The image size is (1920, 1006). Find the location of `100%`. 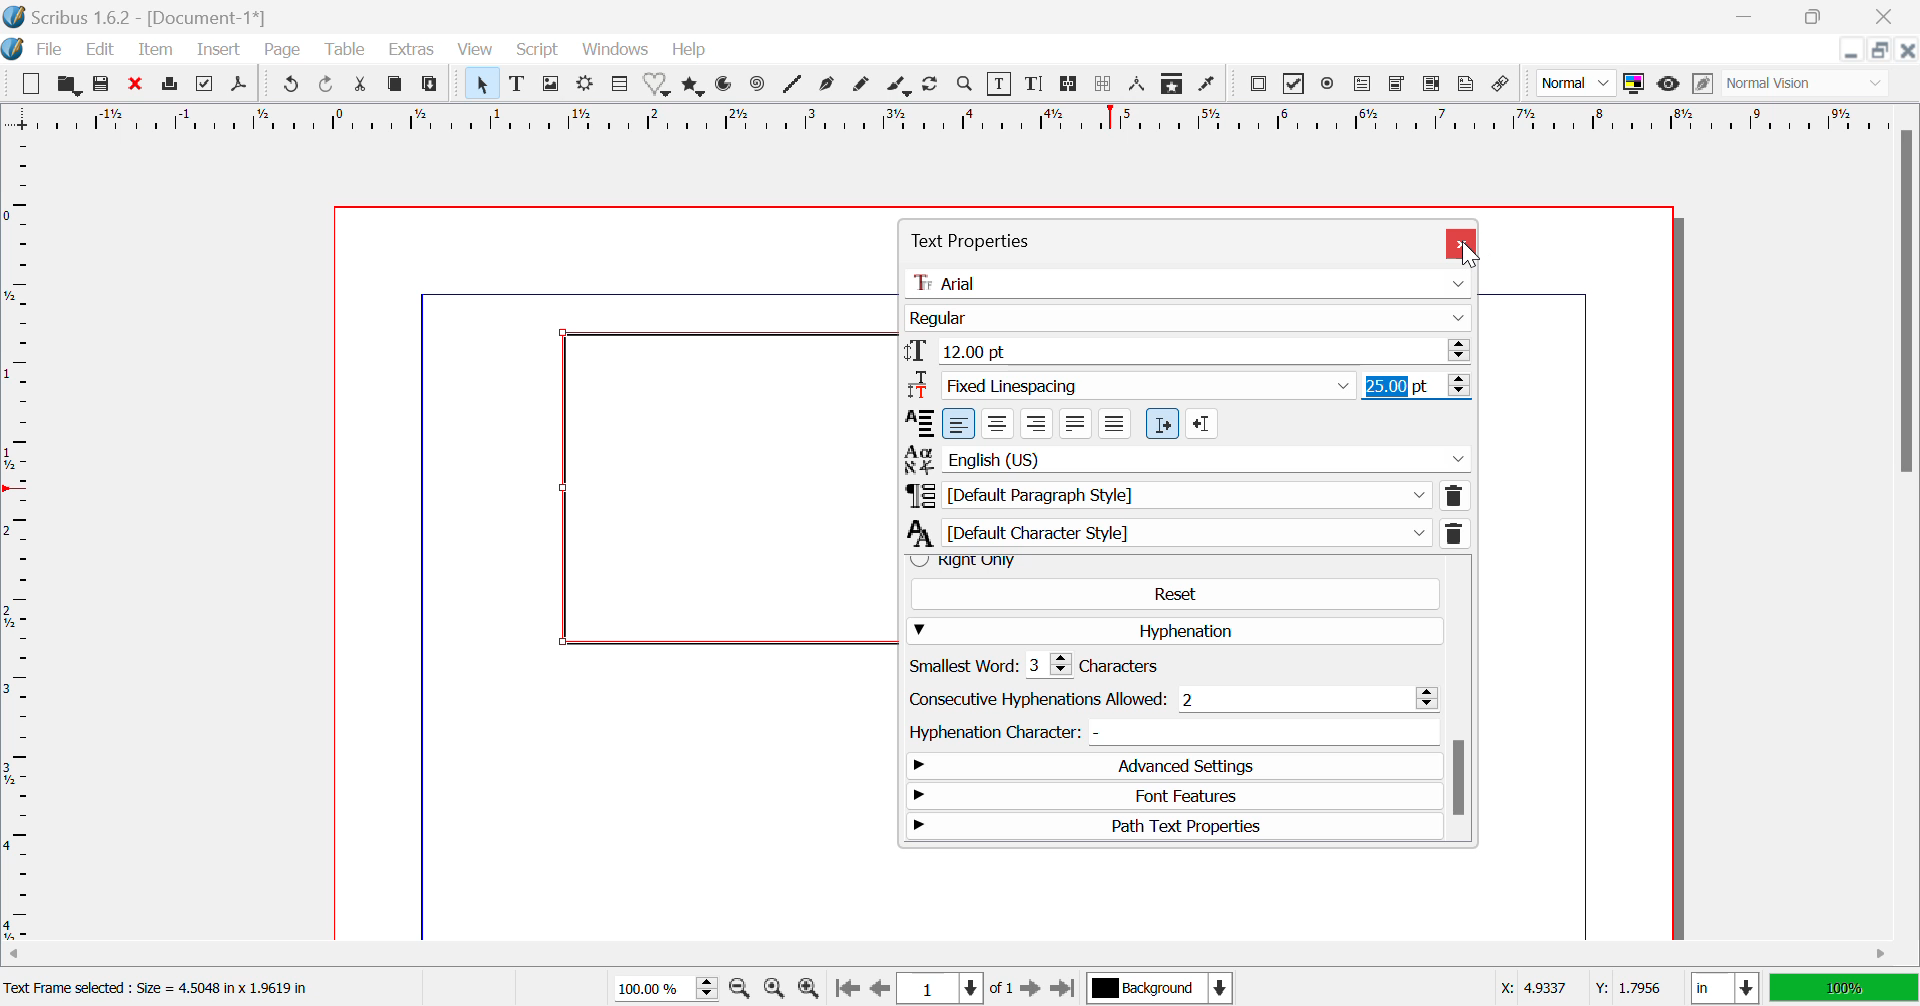

100% is located at coordinates (1842, 988).